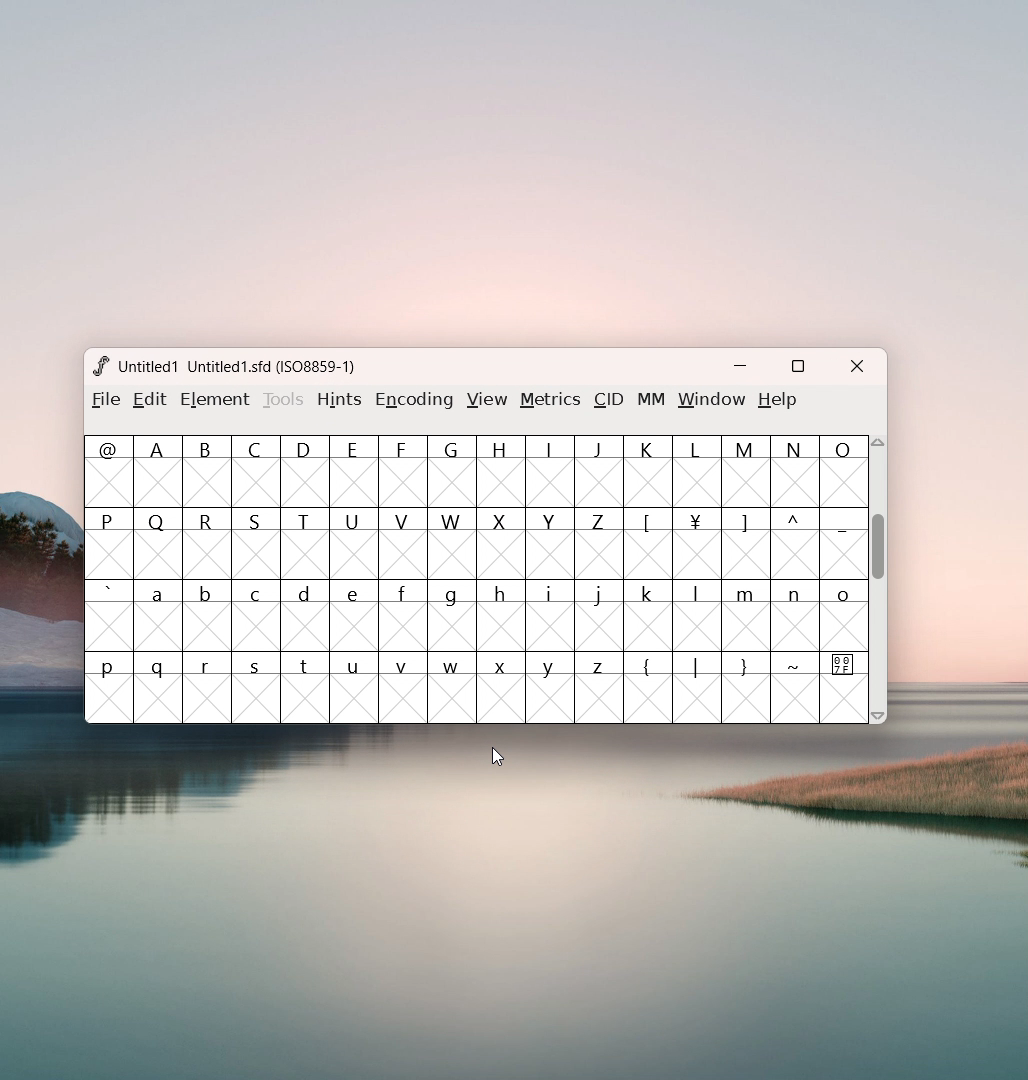  I want to click on {, so click(649, 687).